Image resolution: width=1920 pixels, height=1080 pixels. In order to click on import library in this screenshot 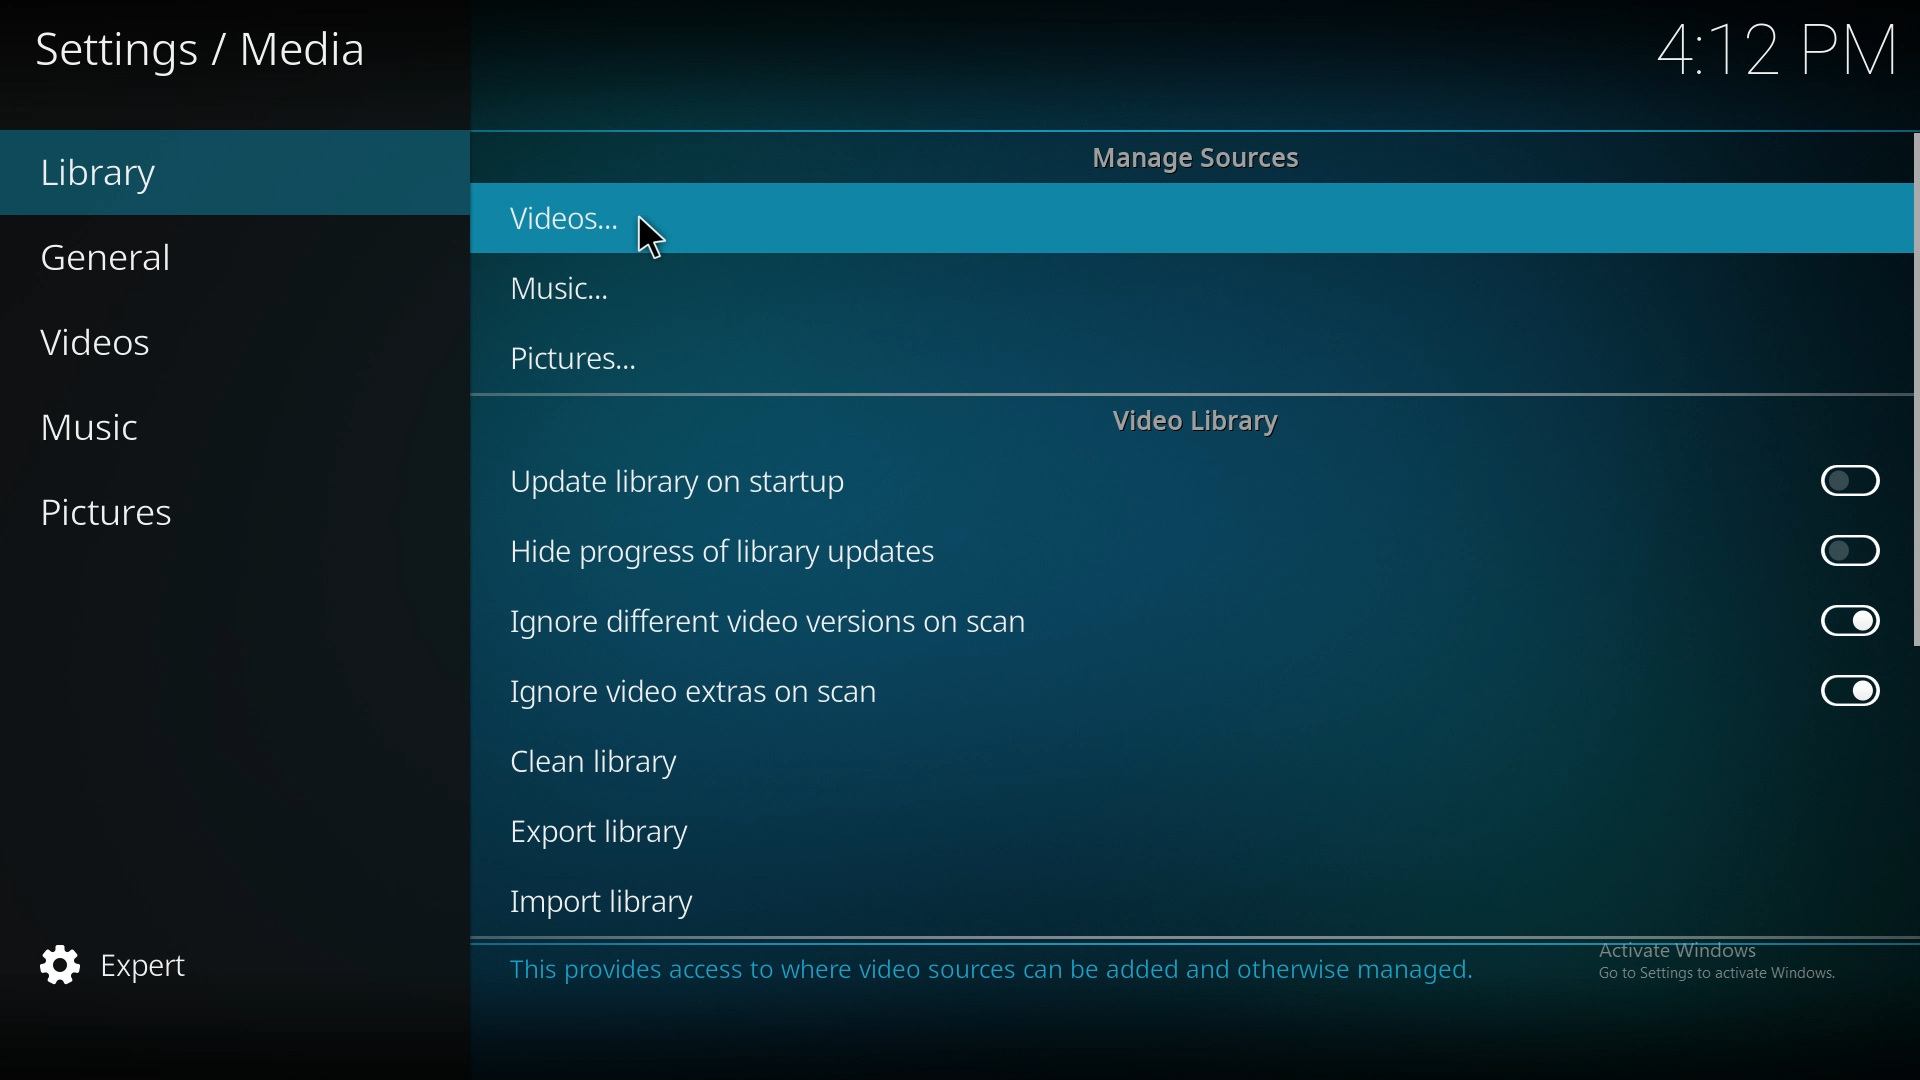, I will do `click(613, 901)`.